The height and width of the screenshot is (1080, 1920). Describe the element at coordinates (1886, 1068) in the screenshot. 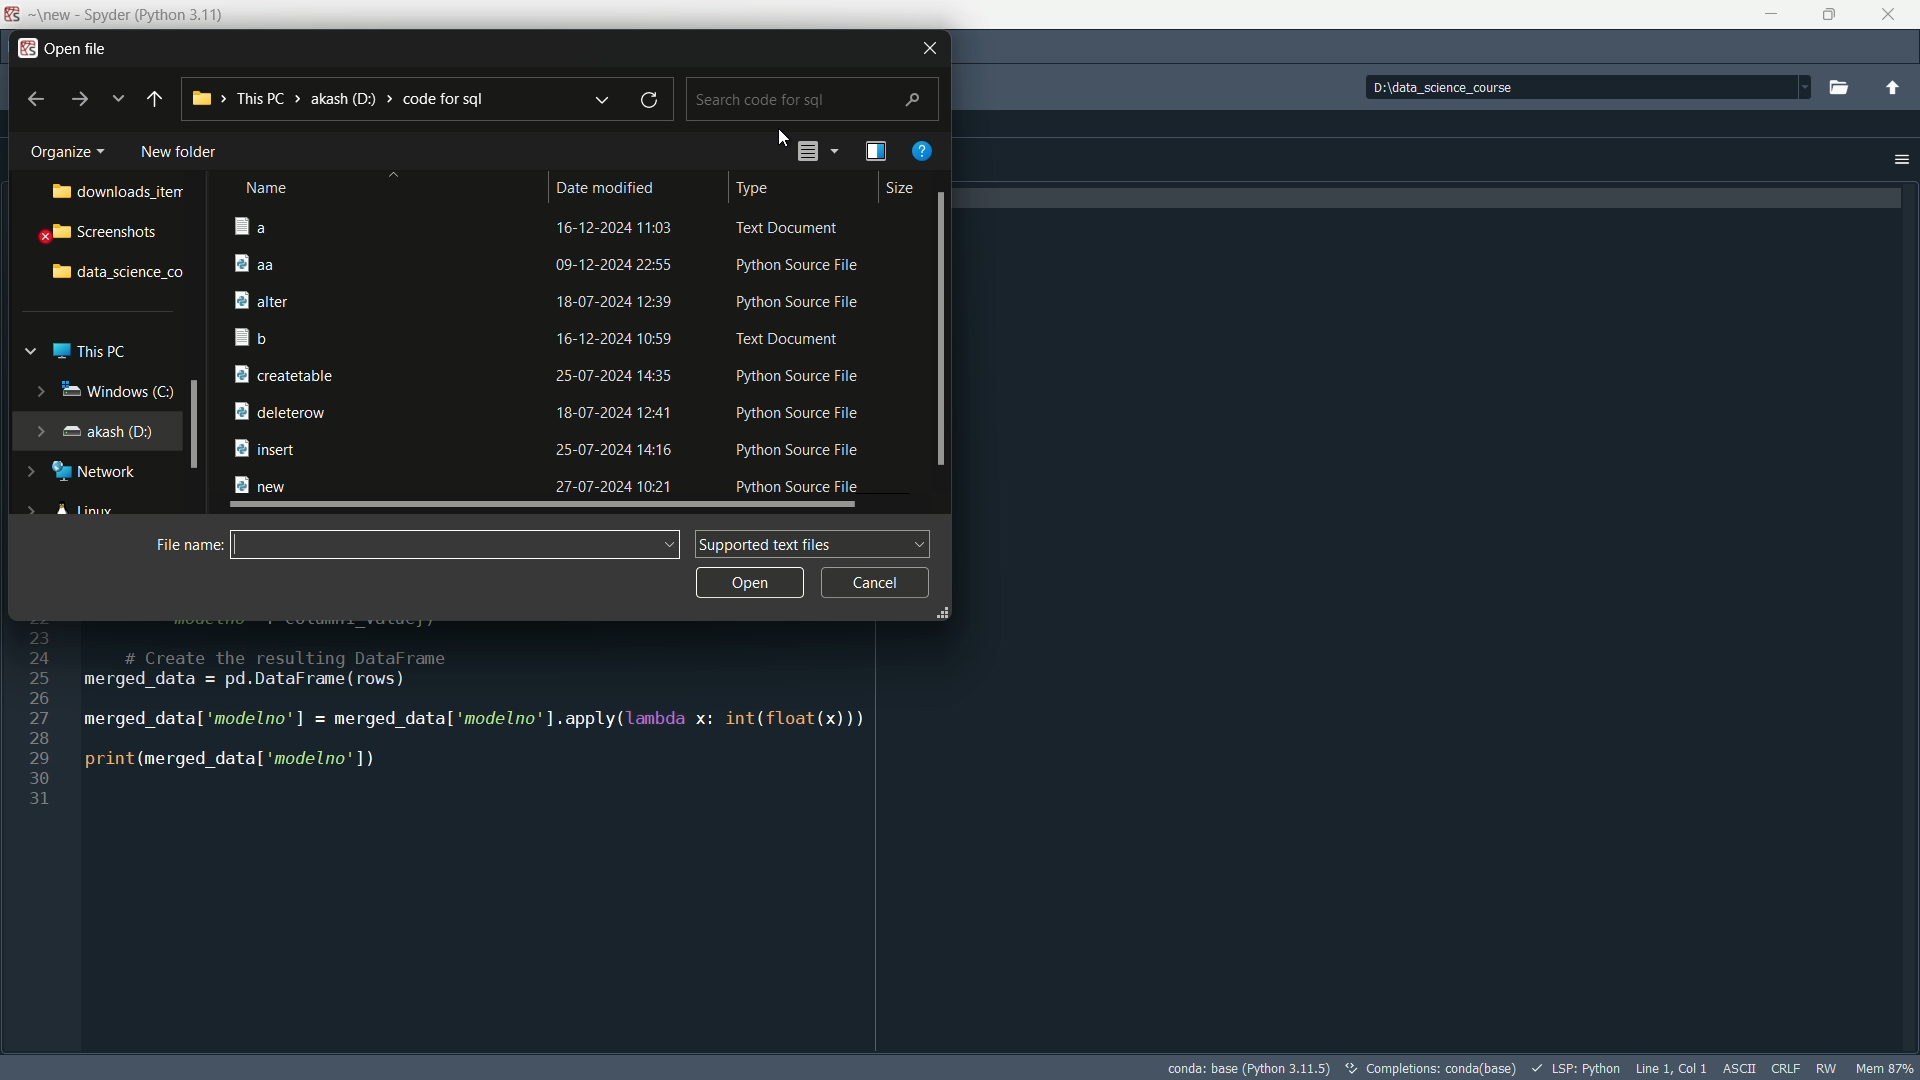

I see `memory usage` at that location.